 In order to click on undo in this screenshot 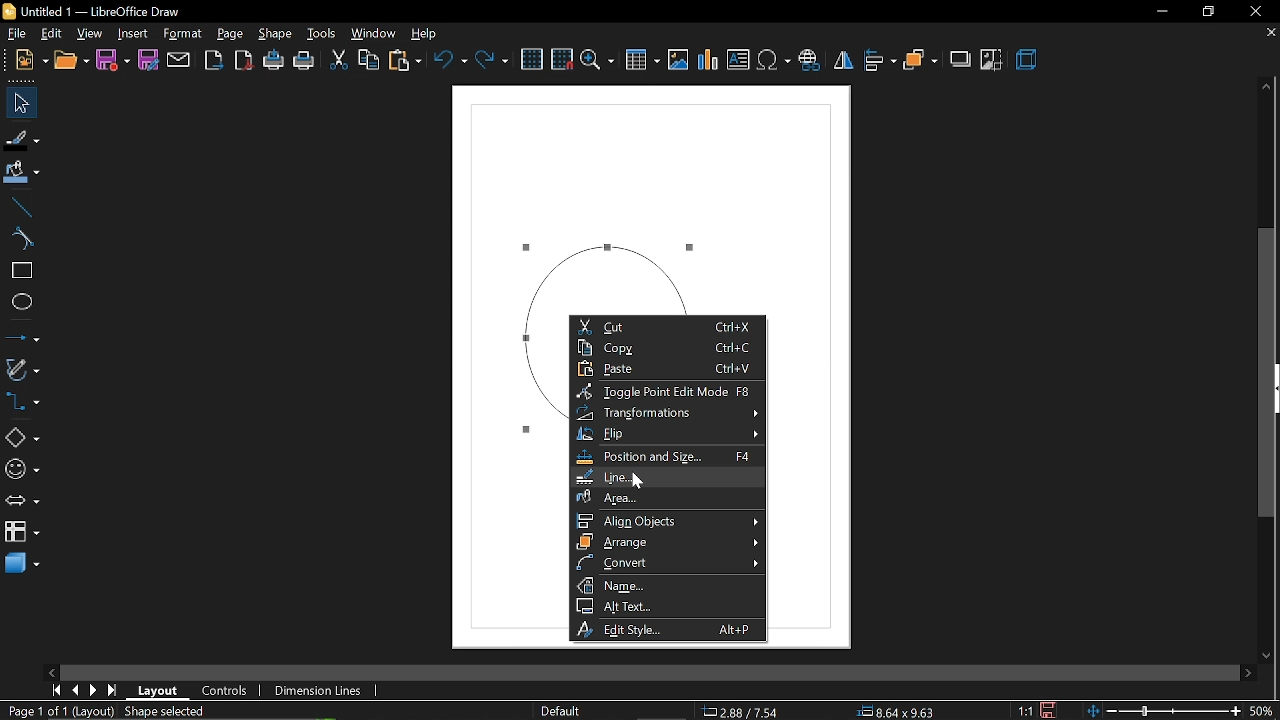, I will do `click(450, 61)`.